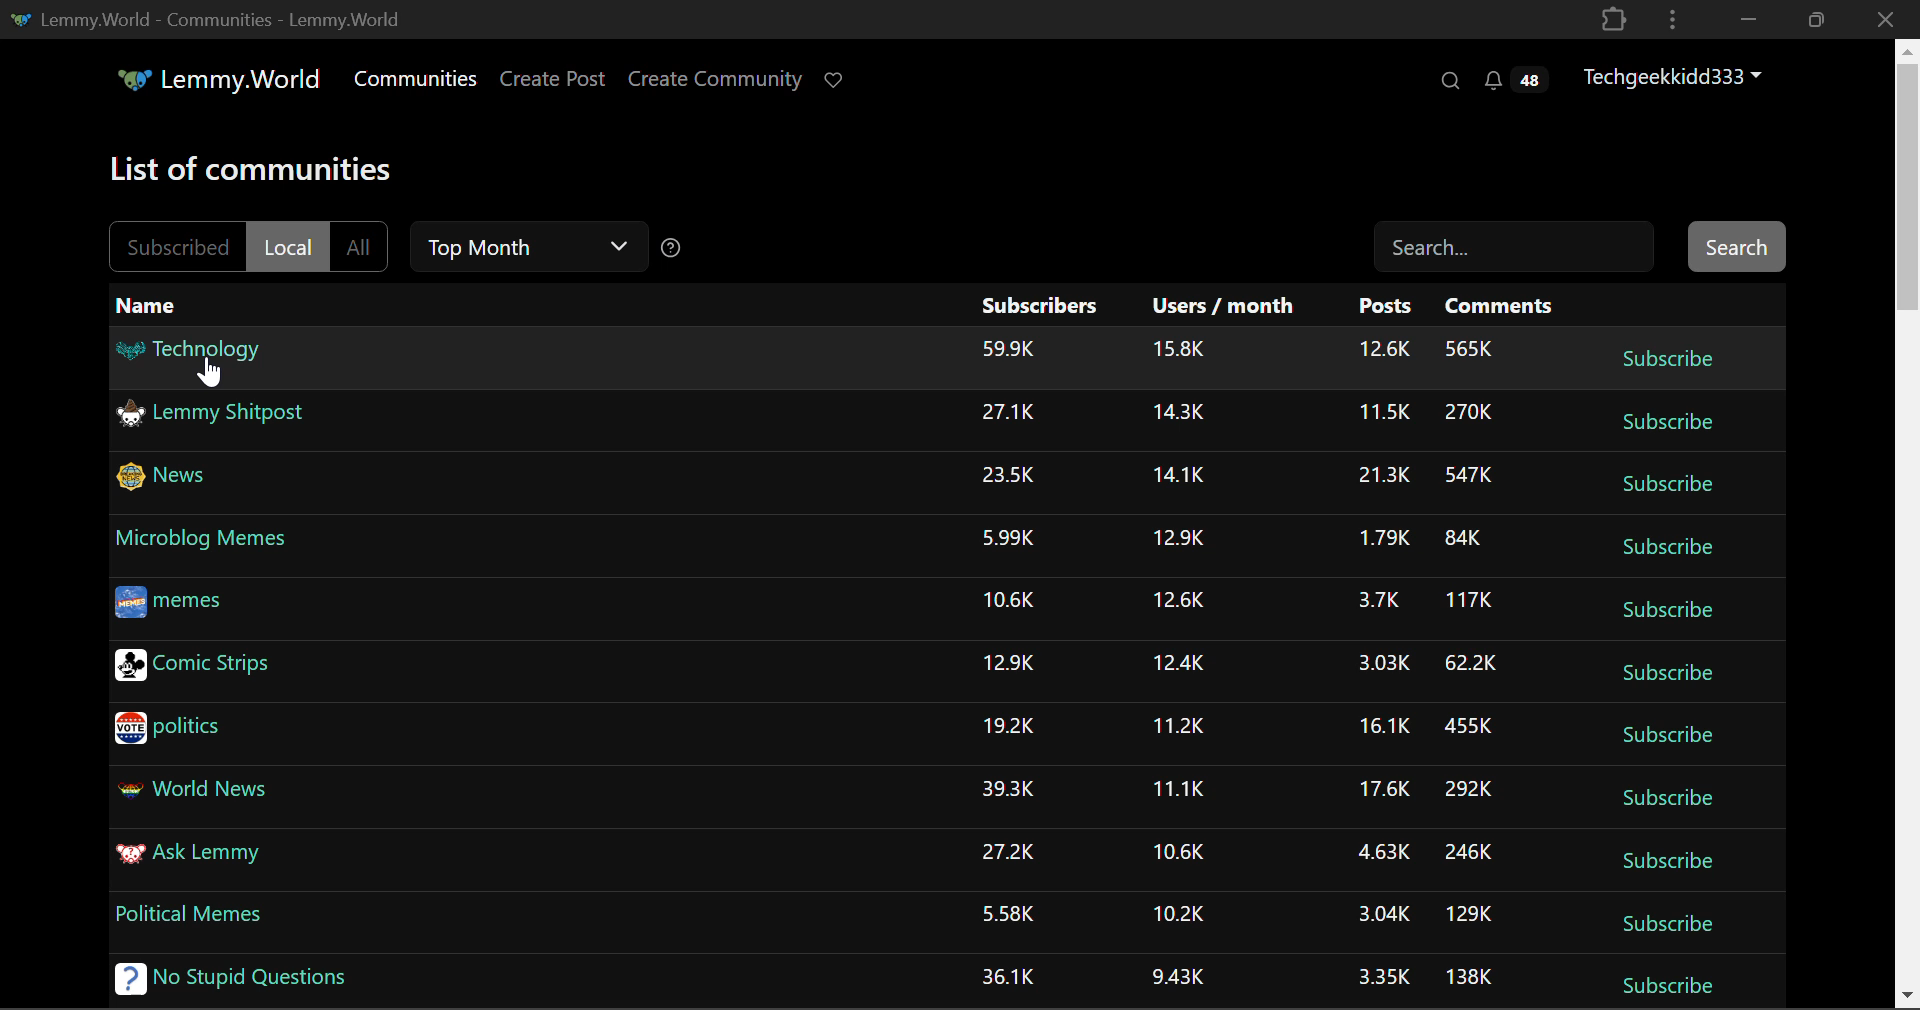 The width and height of the screenshot is (1920, 1010). I want to click on Amount , so click(1466, 915).